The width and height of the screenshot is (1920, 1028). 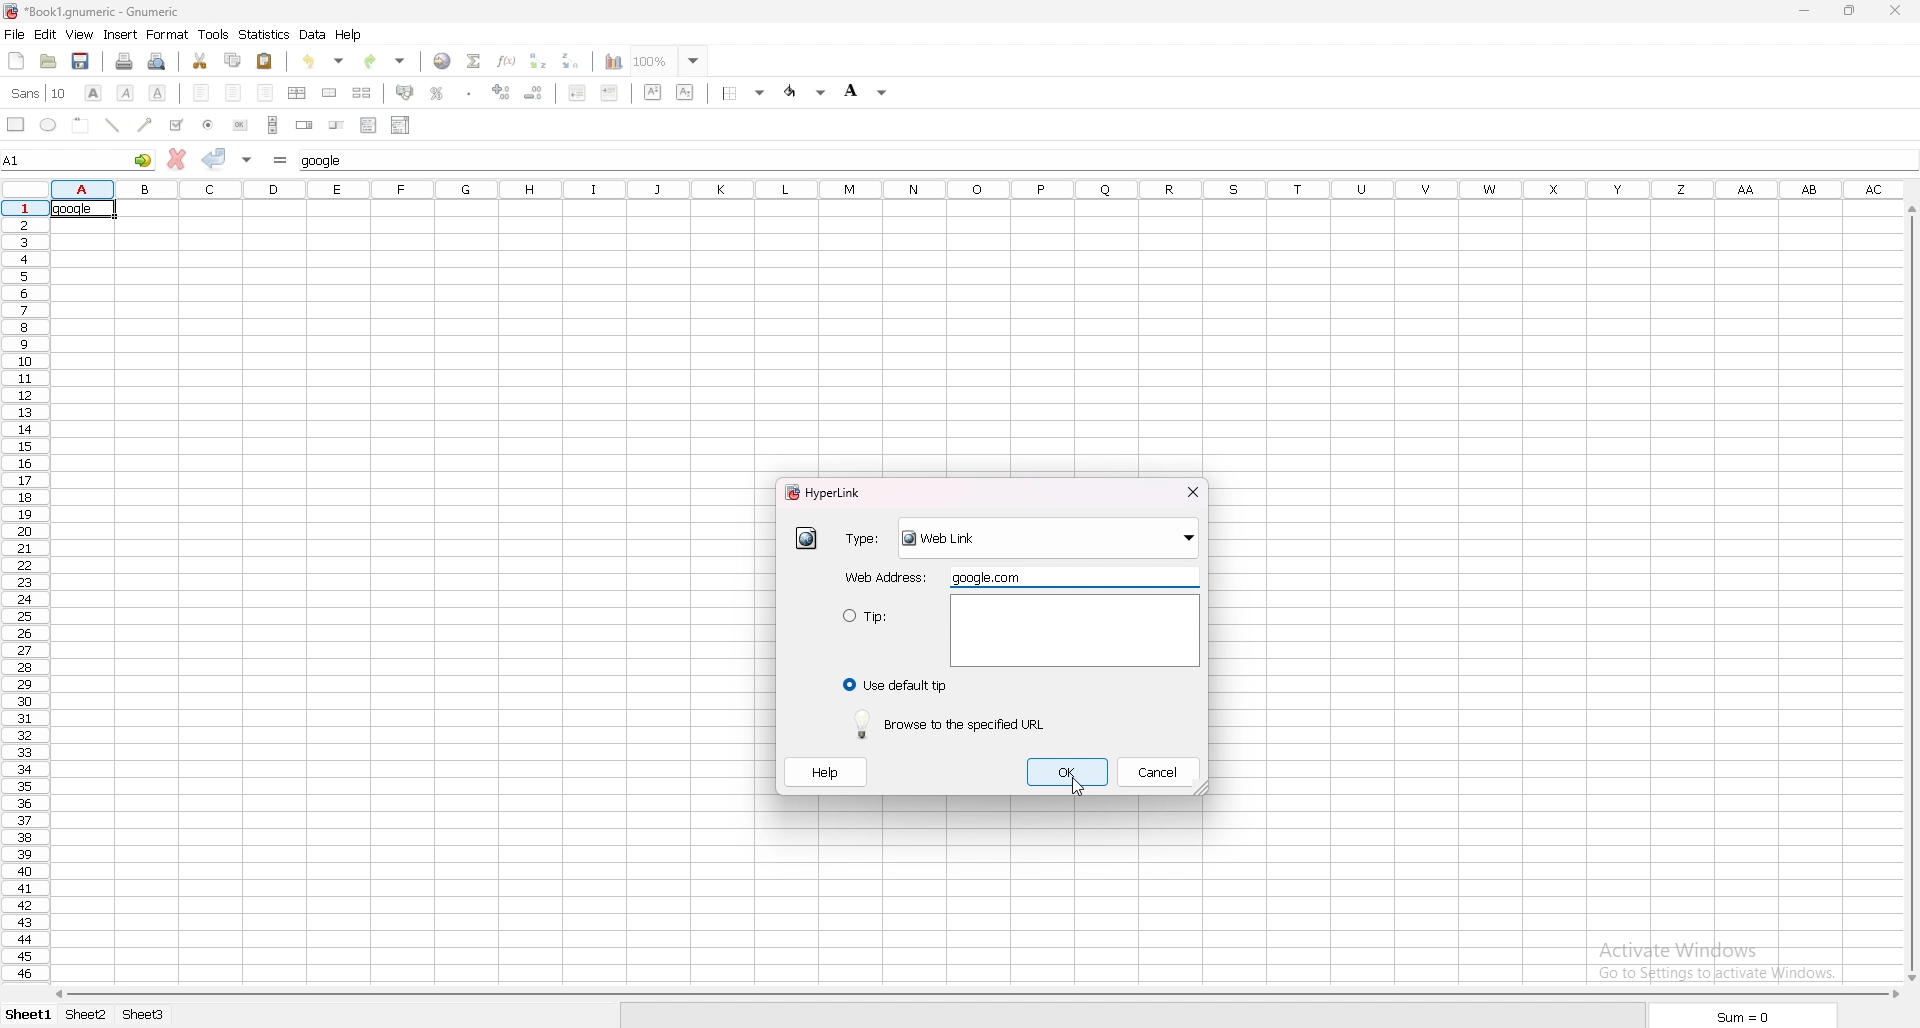 I want to click on thousands separator, so click(x=471, y=92).